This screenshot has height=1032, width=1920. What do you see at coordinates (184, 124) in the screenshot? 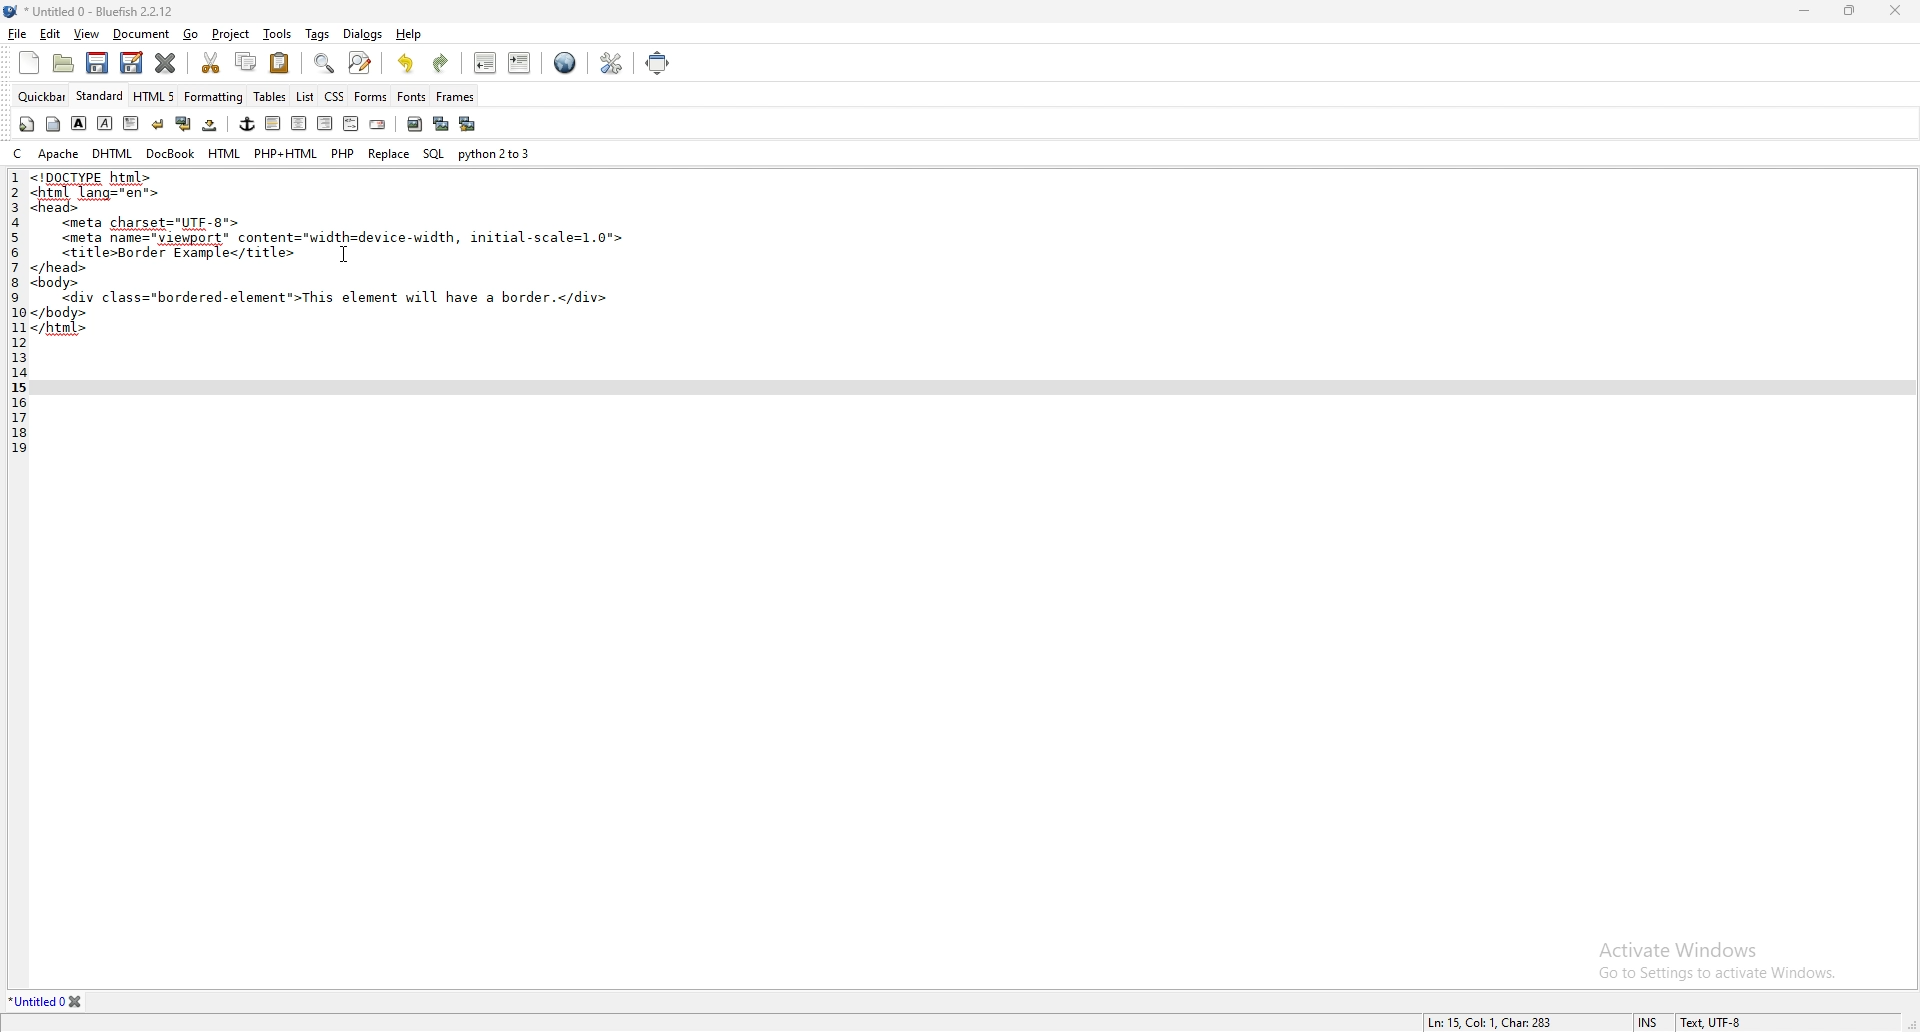
I see `break and clear` at bounding box center [184, 124].